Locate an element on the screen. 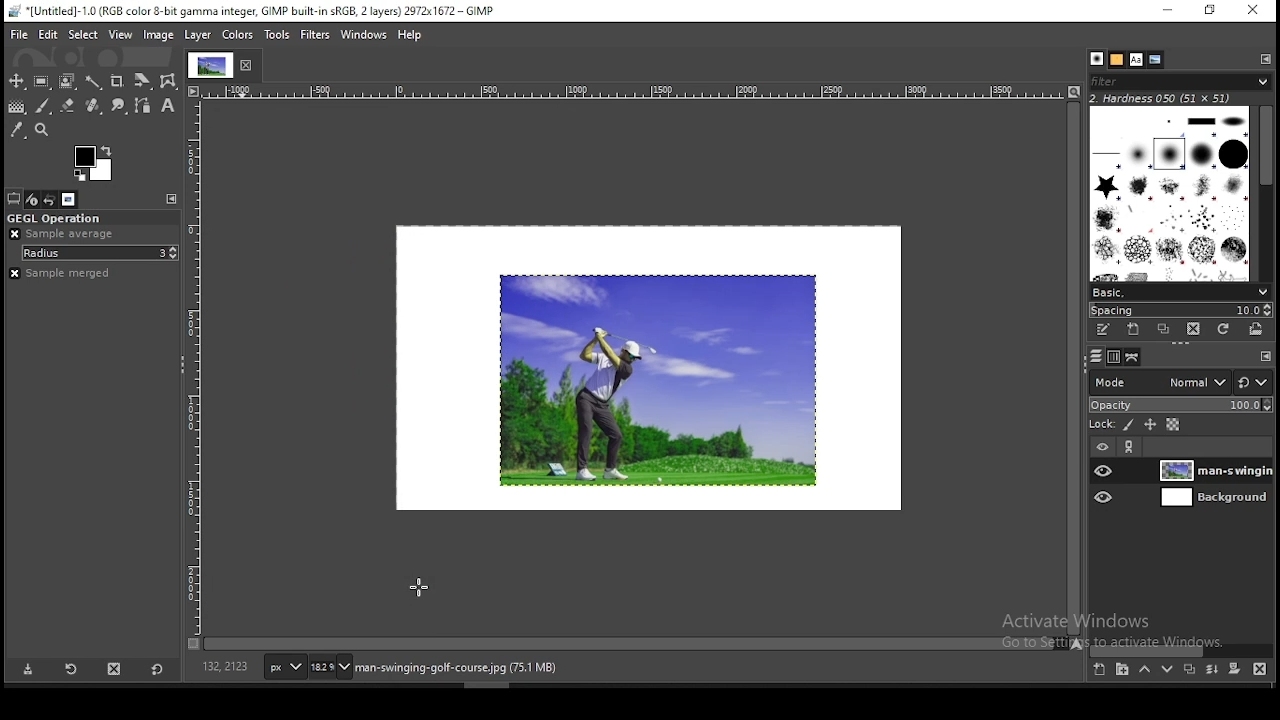  move layer on step down is located at coordinates (1167, 669).